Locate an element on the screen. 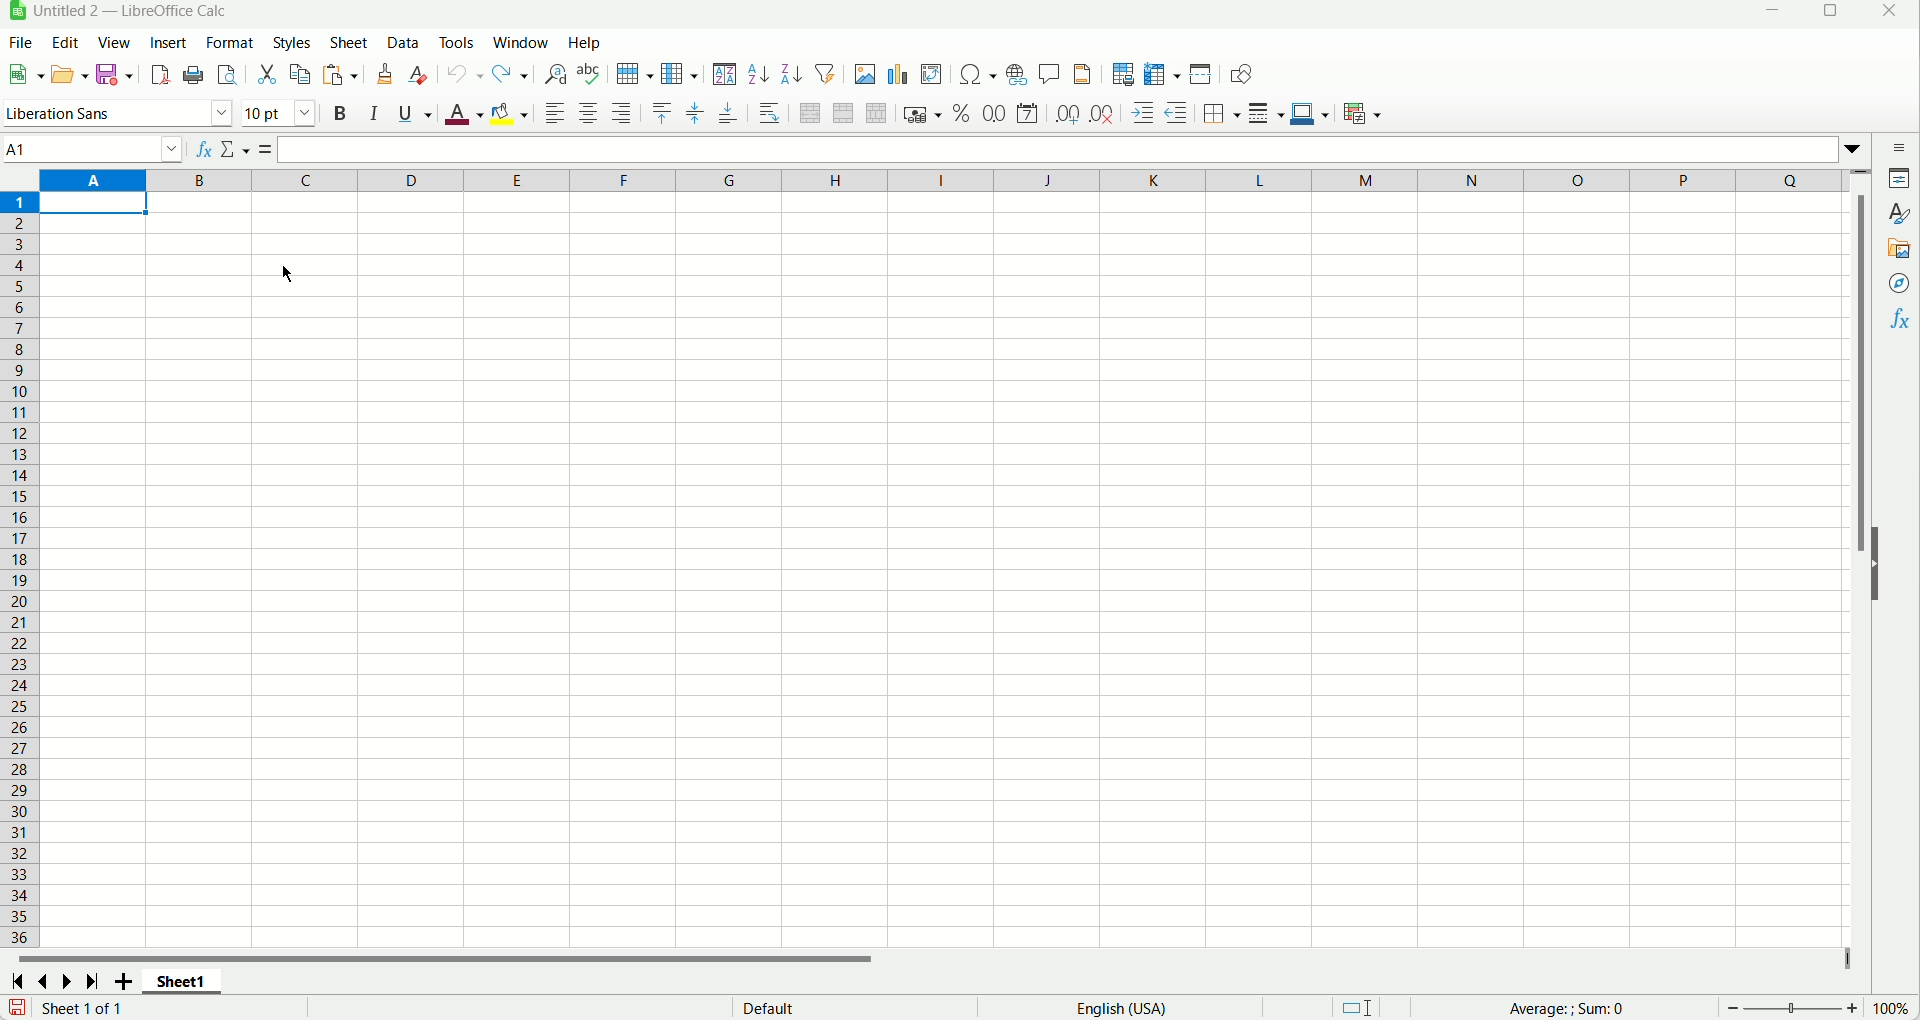 The height and width of the screenshot is (1020, 1920). Font color is located at coordinates (464, 116).